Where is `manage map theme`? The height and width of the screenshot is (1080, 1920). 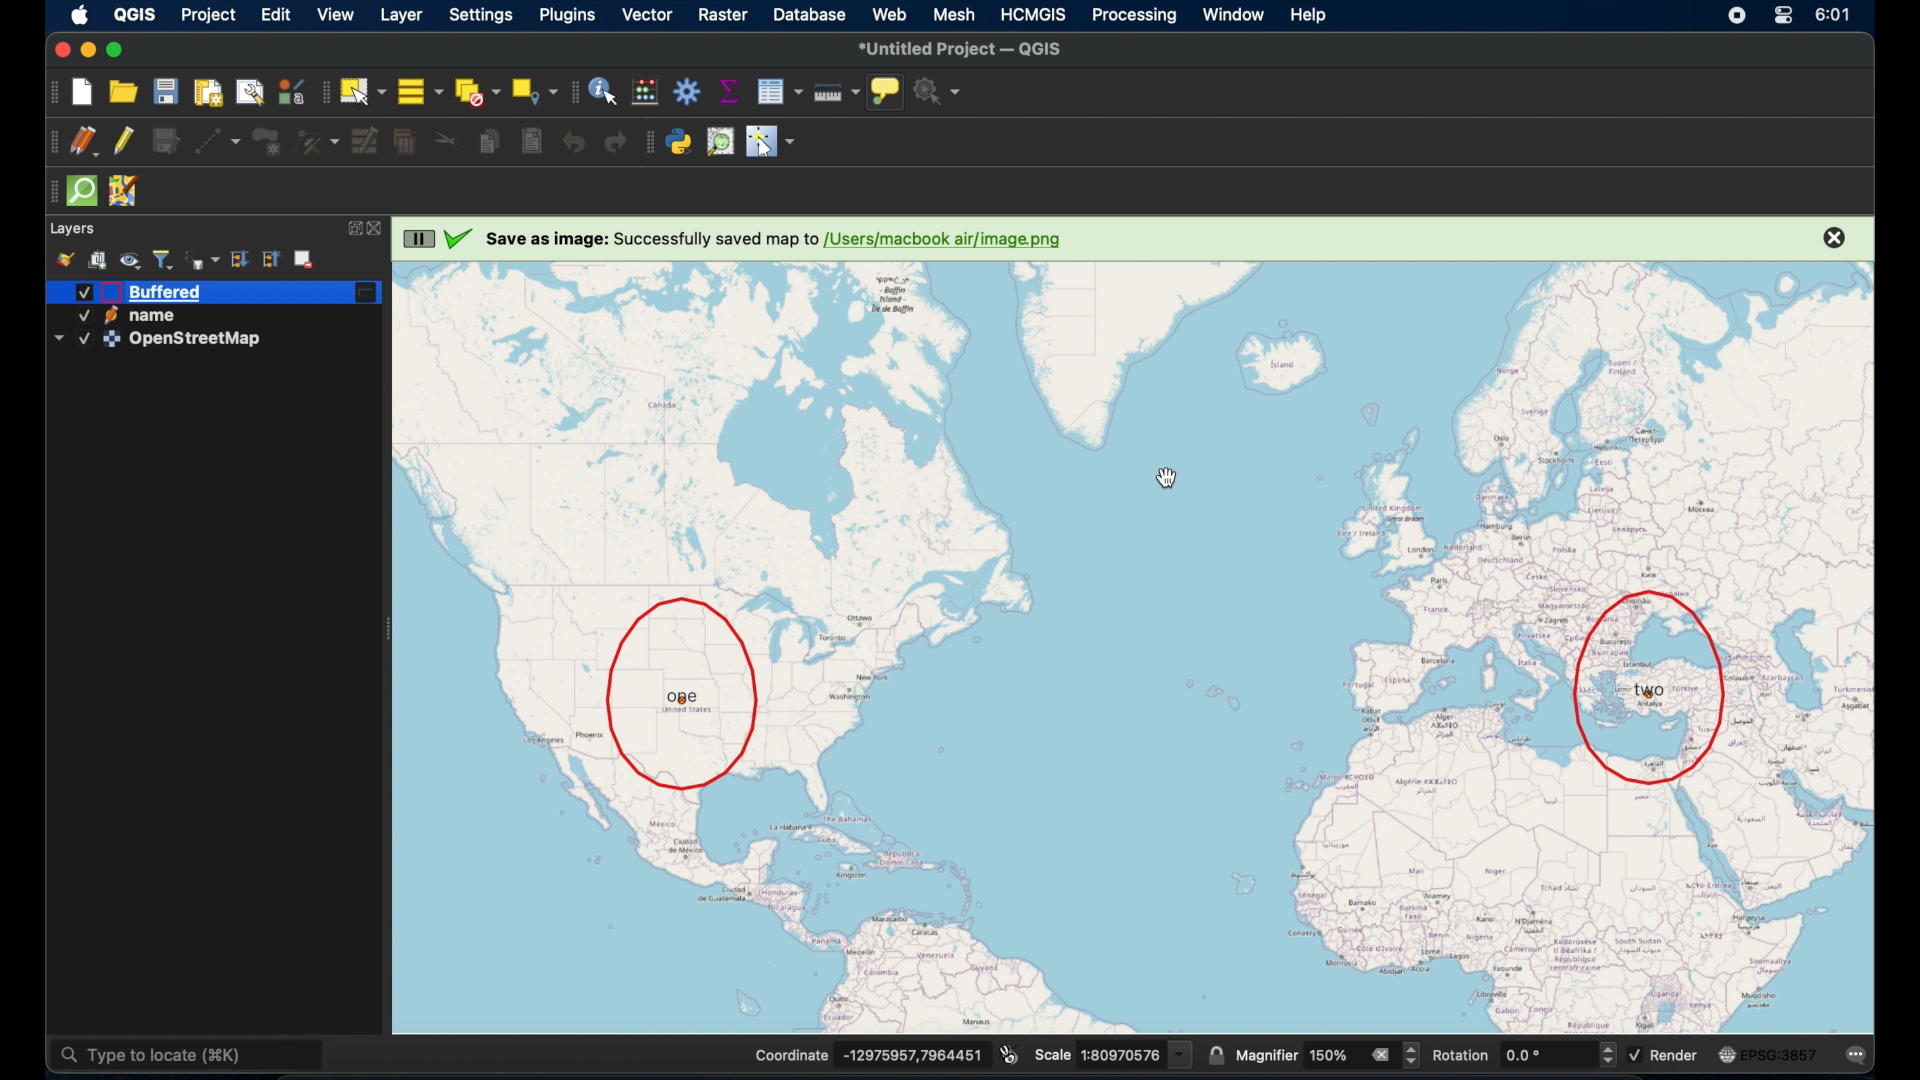 manage map theme is located at coordinates (131, 261).